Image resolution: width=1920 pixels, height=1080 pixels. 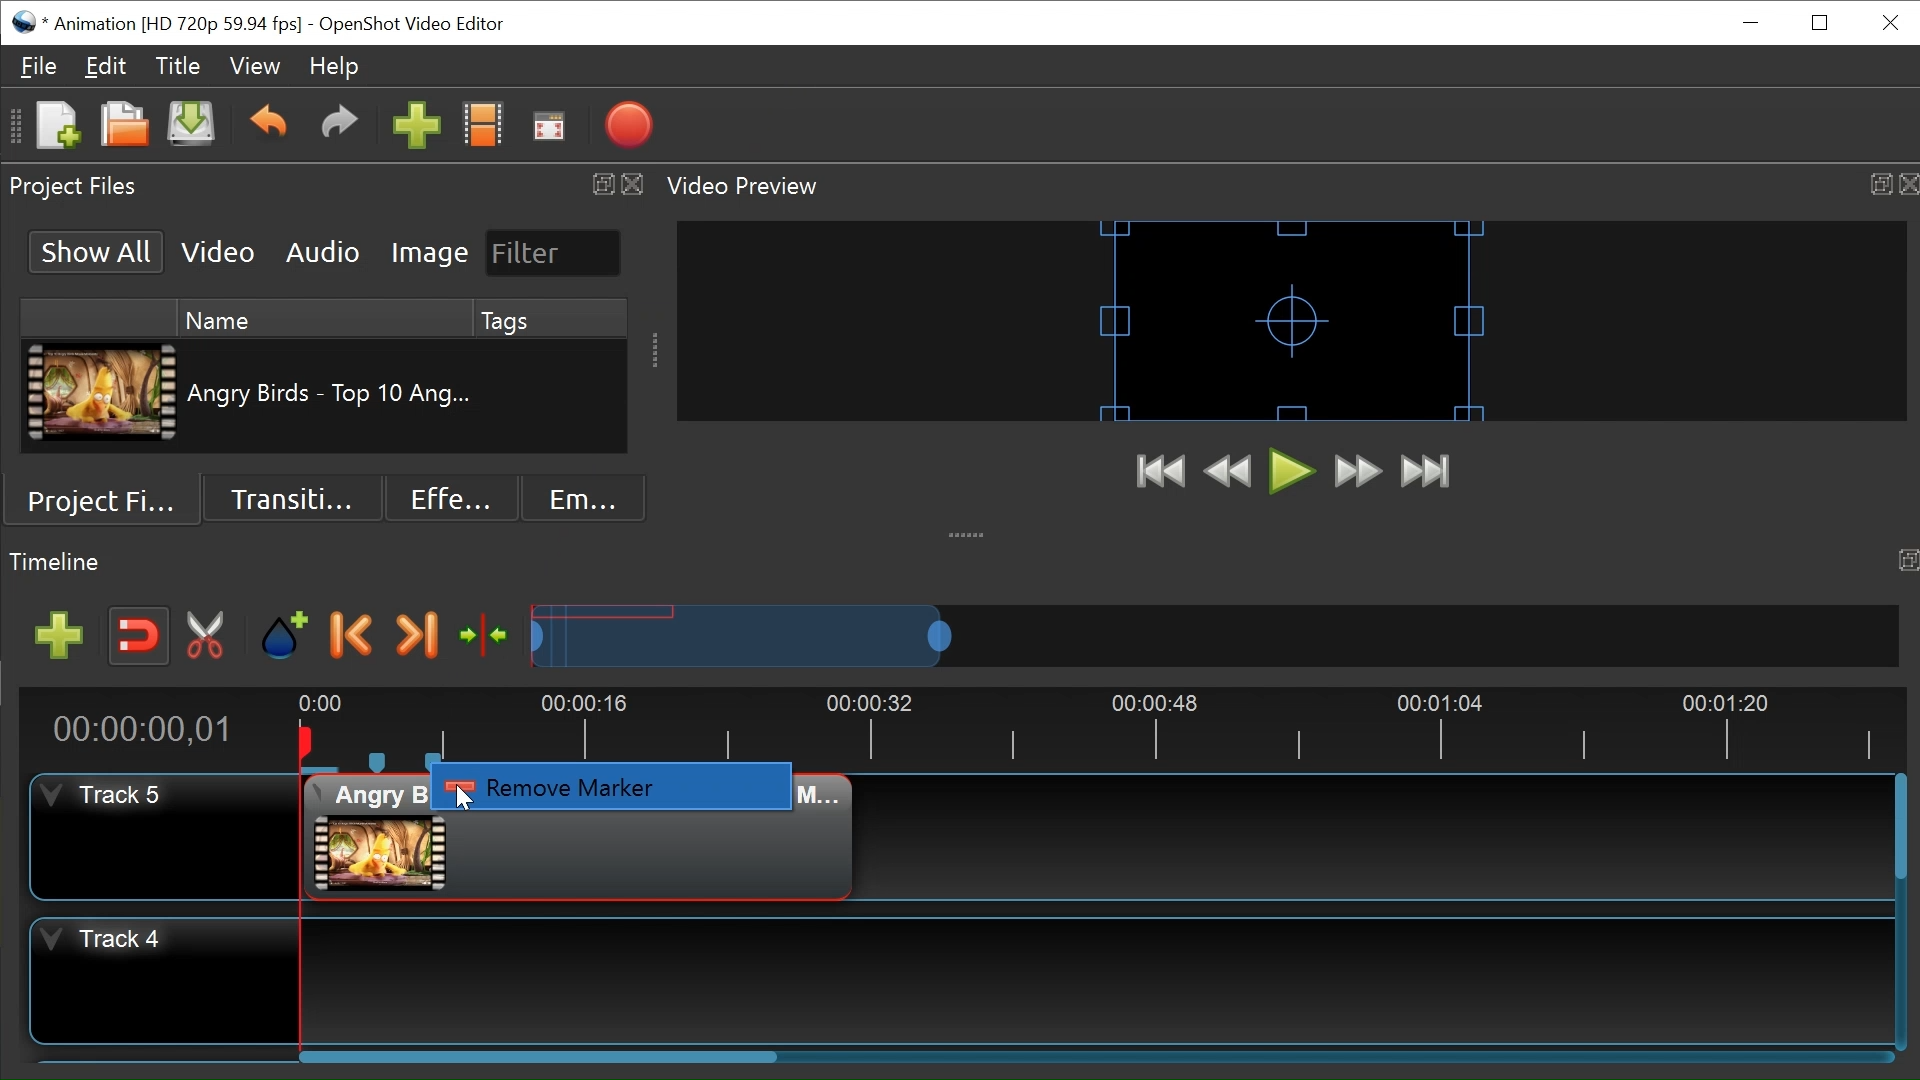 I want to click on Edit, so click(x=105, y=68).